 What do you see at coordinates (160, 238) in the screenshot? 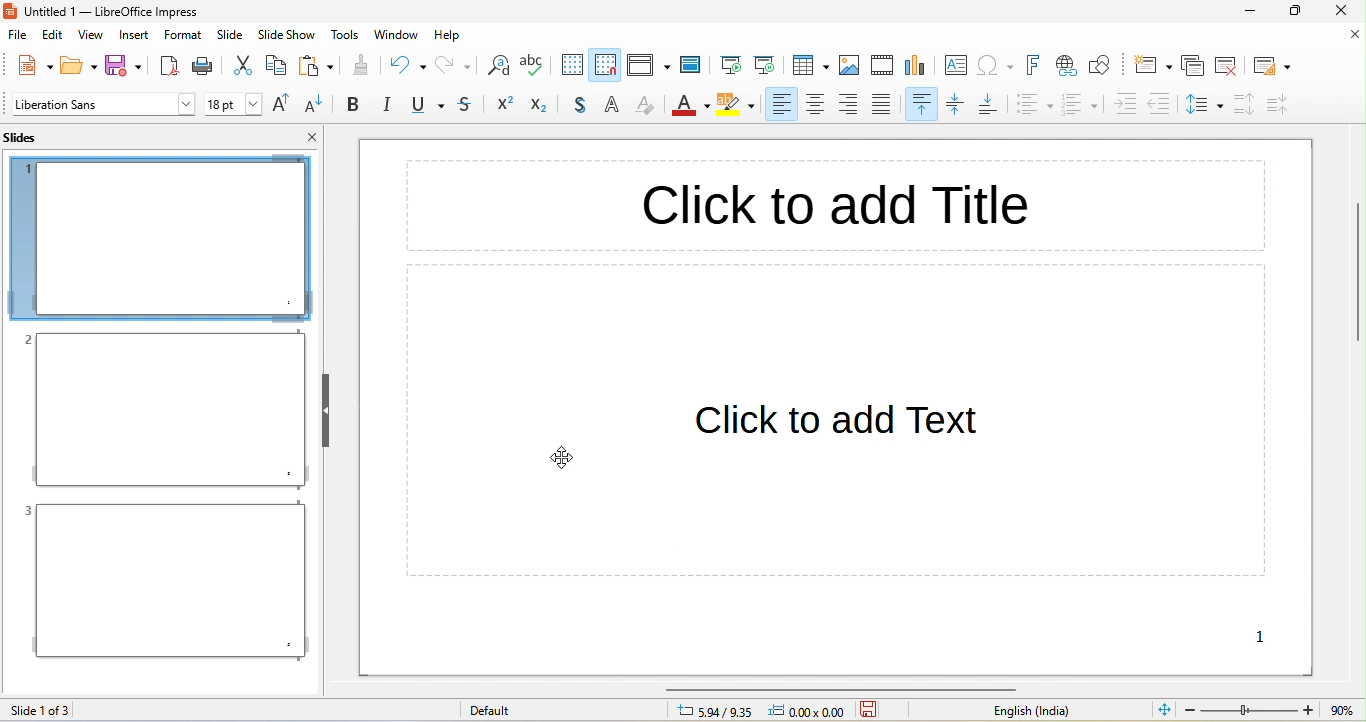
I see `slide 1` at bounding box center [160, 238].